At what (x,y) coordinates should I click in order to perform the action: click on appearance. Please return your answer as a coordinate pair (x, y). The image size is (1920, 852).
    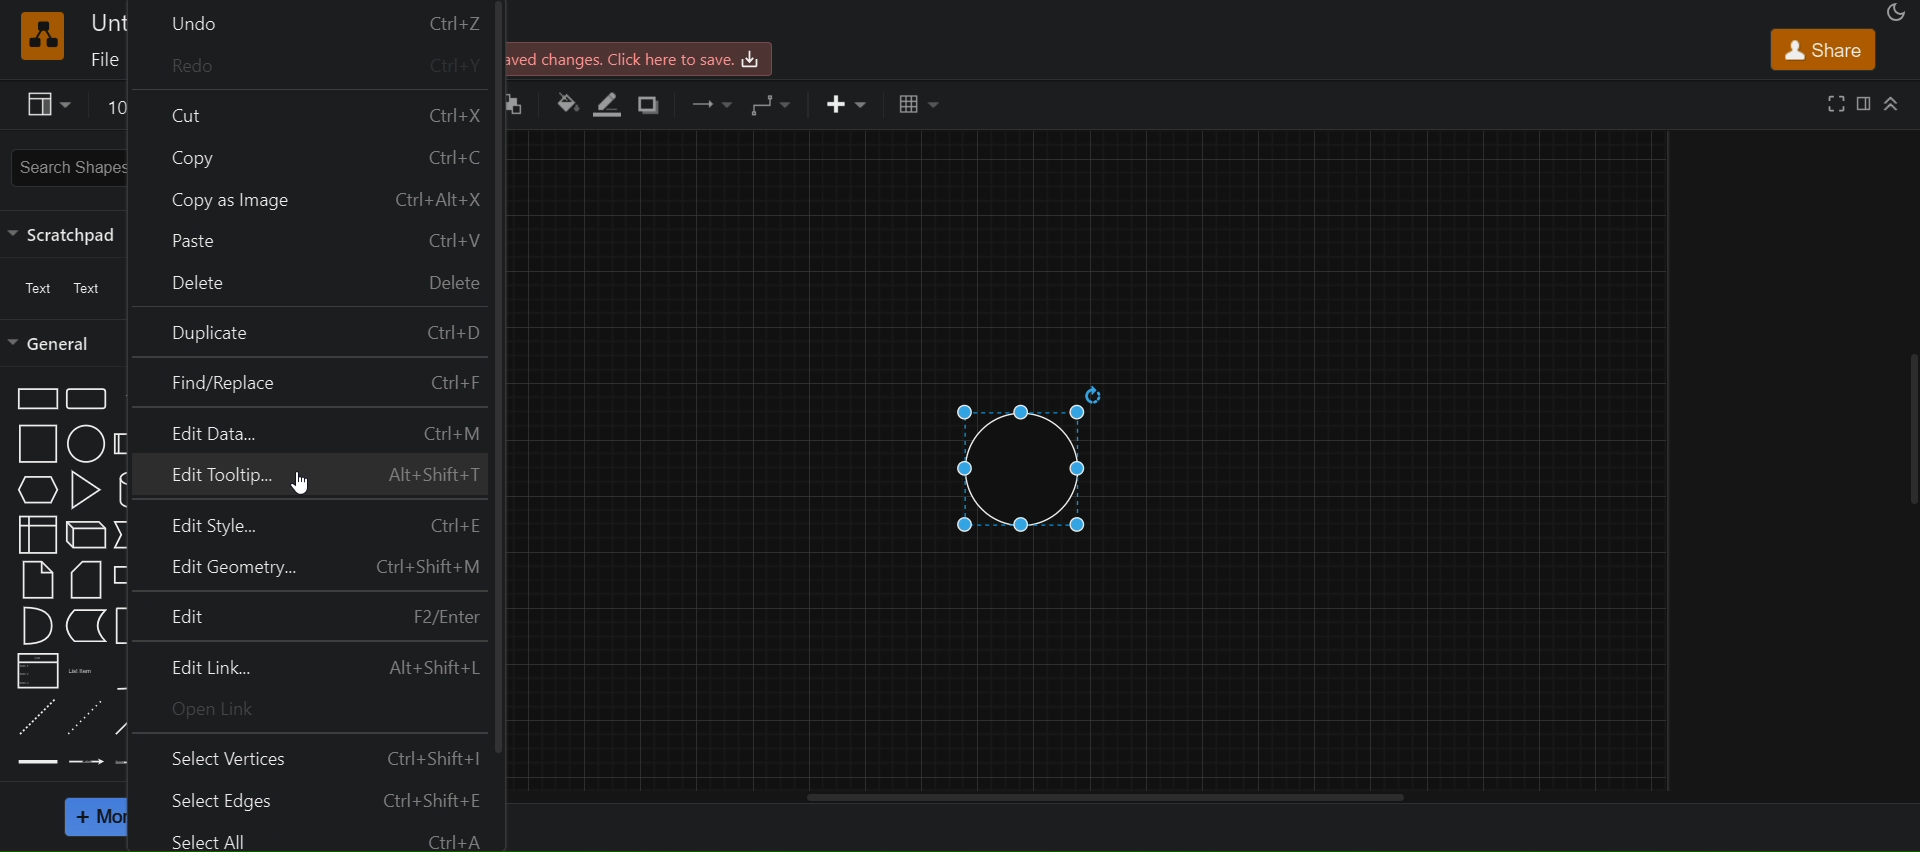
    Looking at the image, I should click on (1894, 14).